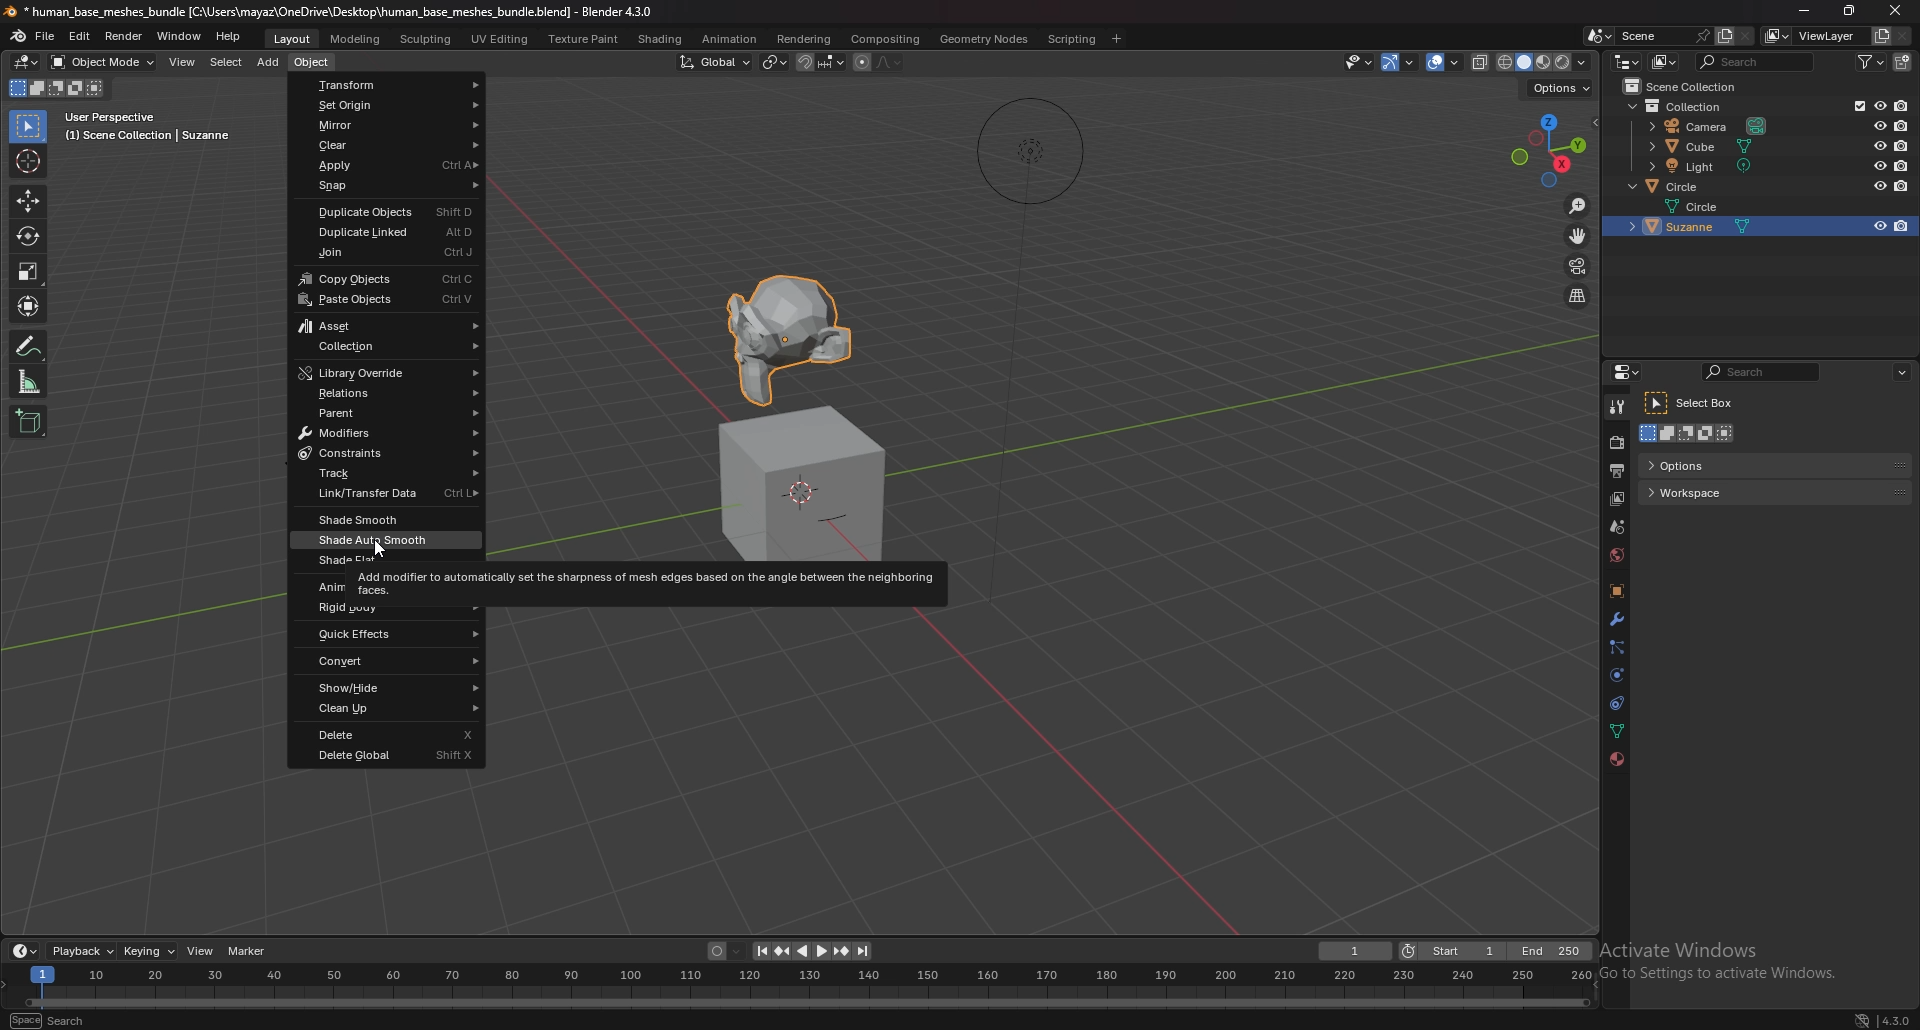 This screenshot has height=1030, width=1920. I want to click on remove view layer, so click(1903, 35).